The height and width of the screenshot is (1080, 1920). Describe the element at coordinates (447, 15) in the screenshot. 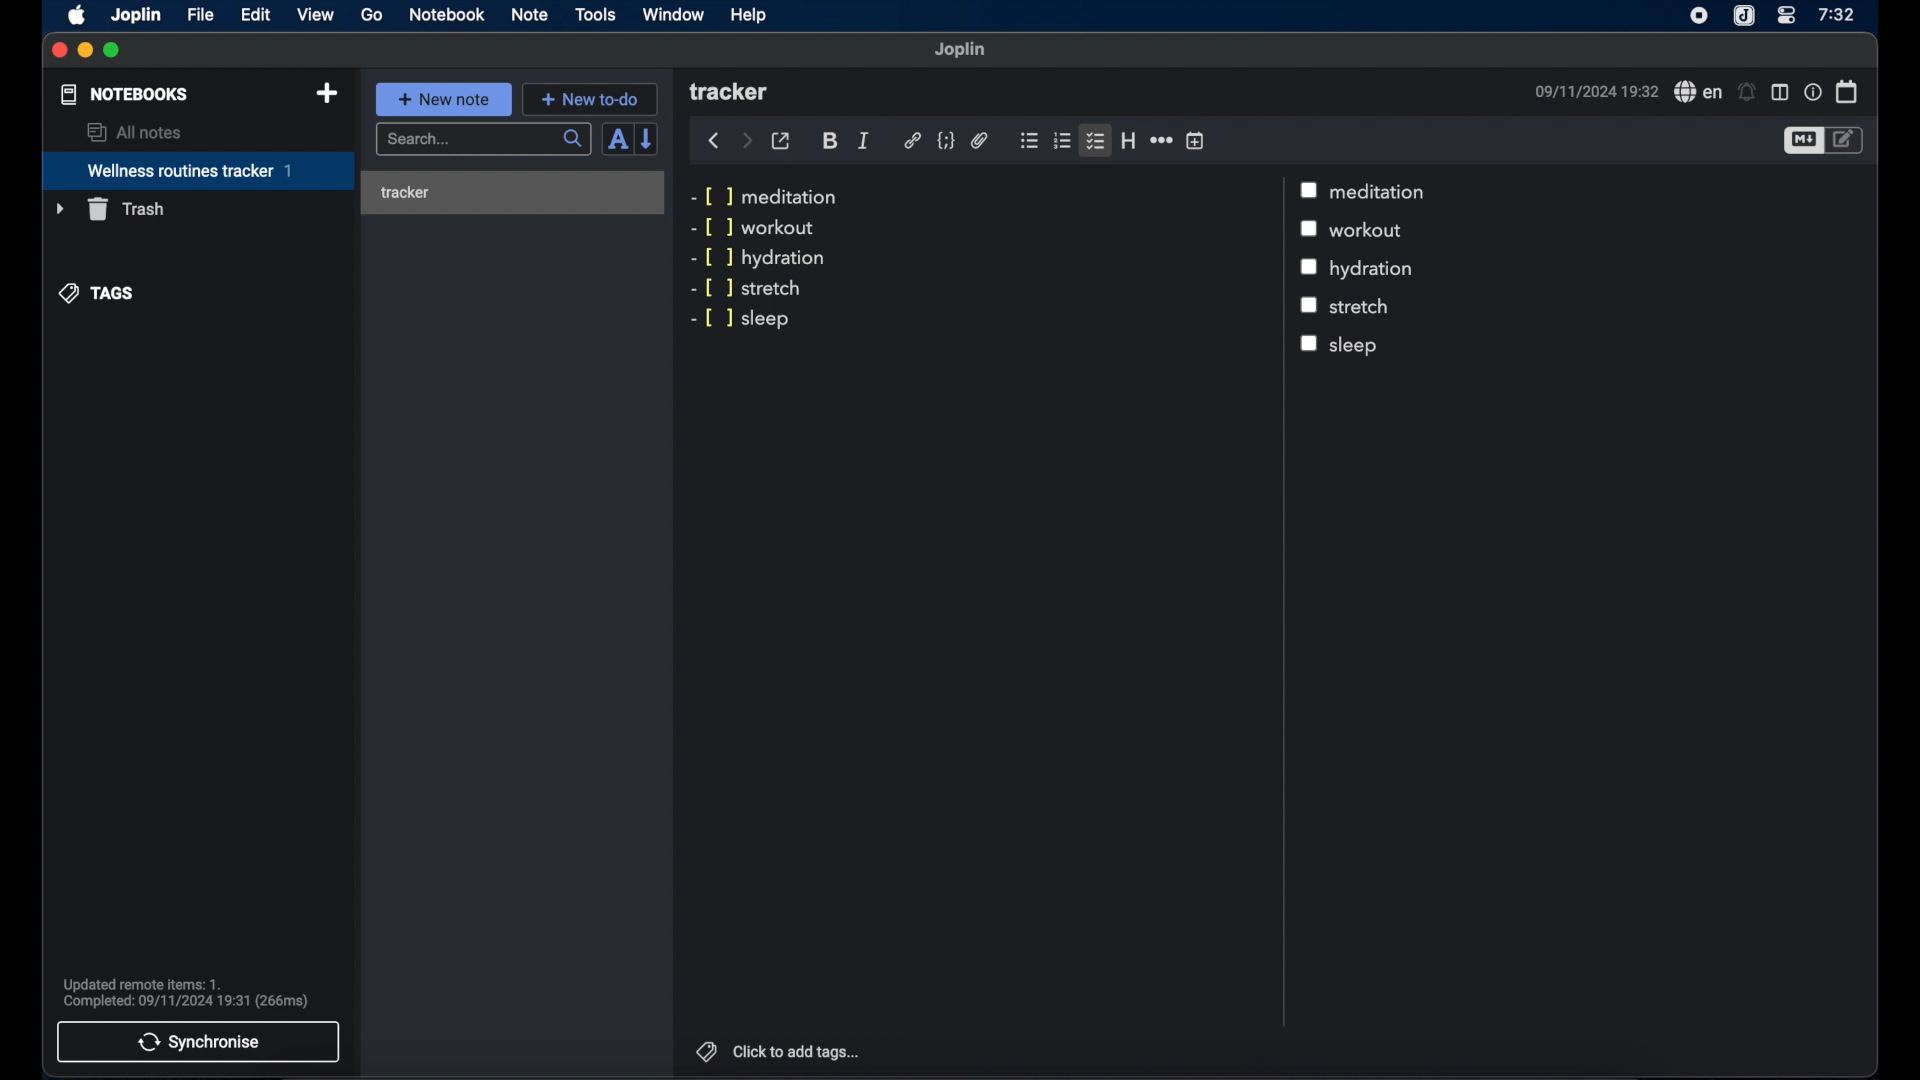

I see `notebook` at that location.